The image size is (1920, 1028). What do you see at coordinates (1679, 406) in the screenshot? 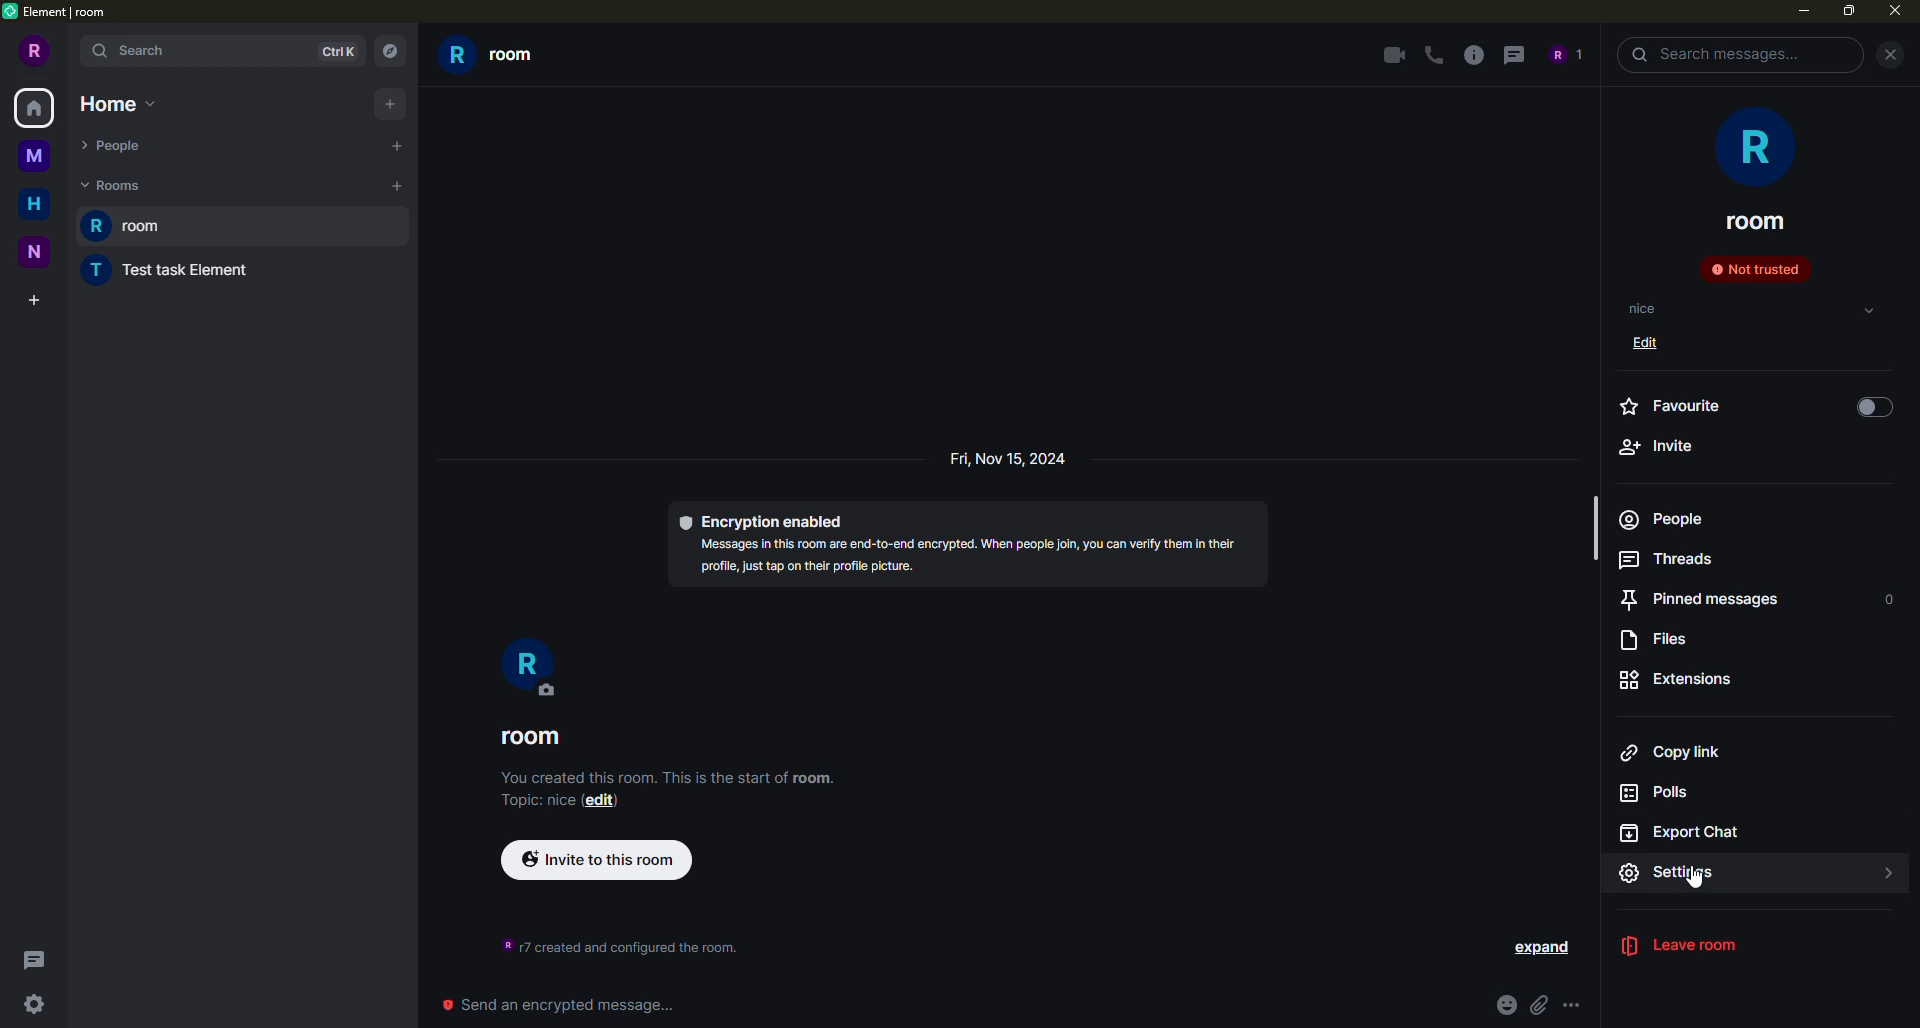
I see `favorite` at bounding box center [1679, 406].